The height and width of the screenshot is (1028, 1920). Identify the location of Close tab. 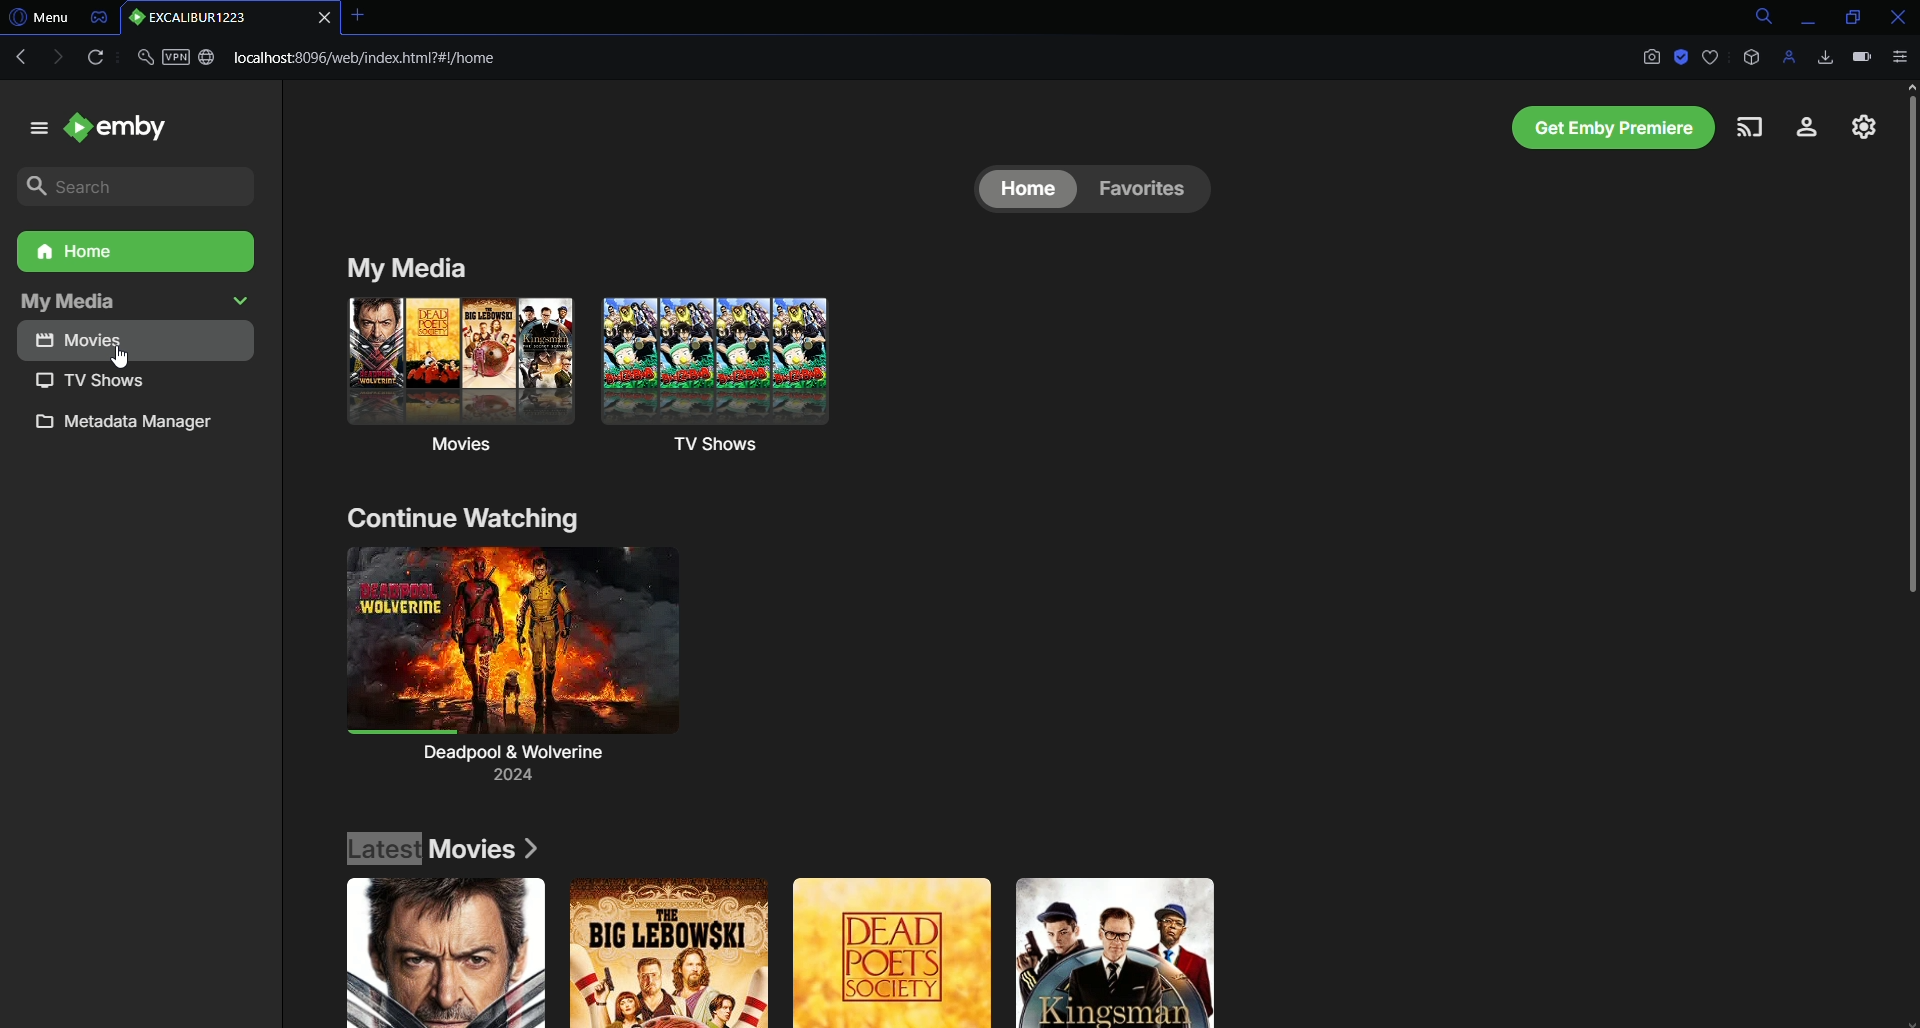
(358, 17).